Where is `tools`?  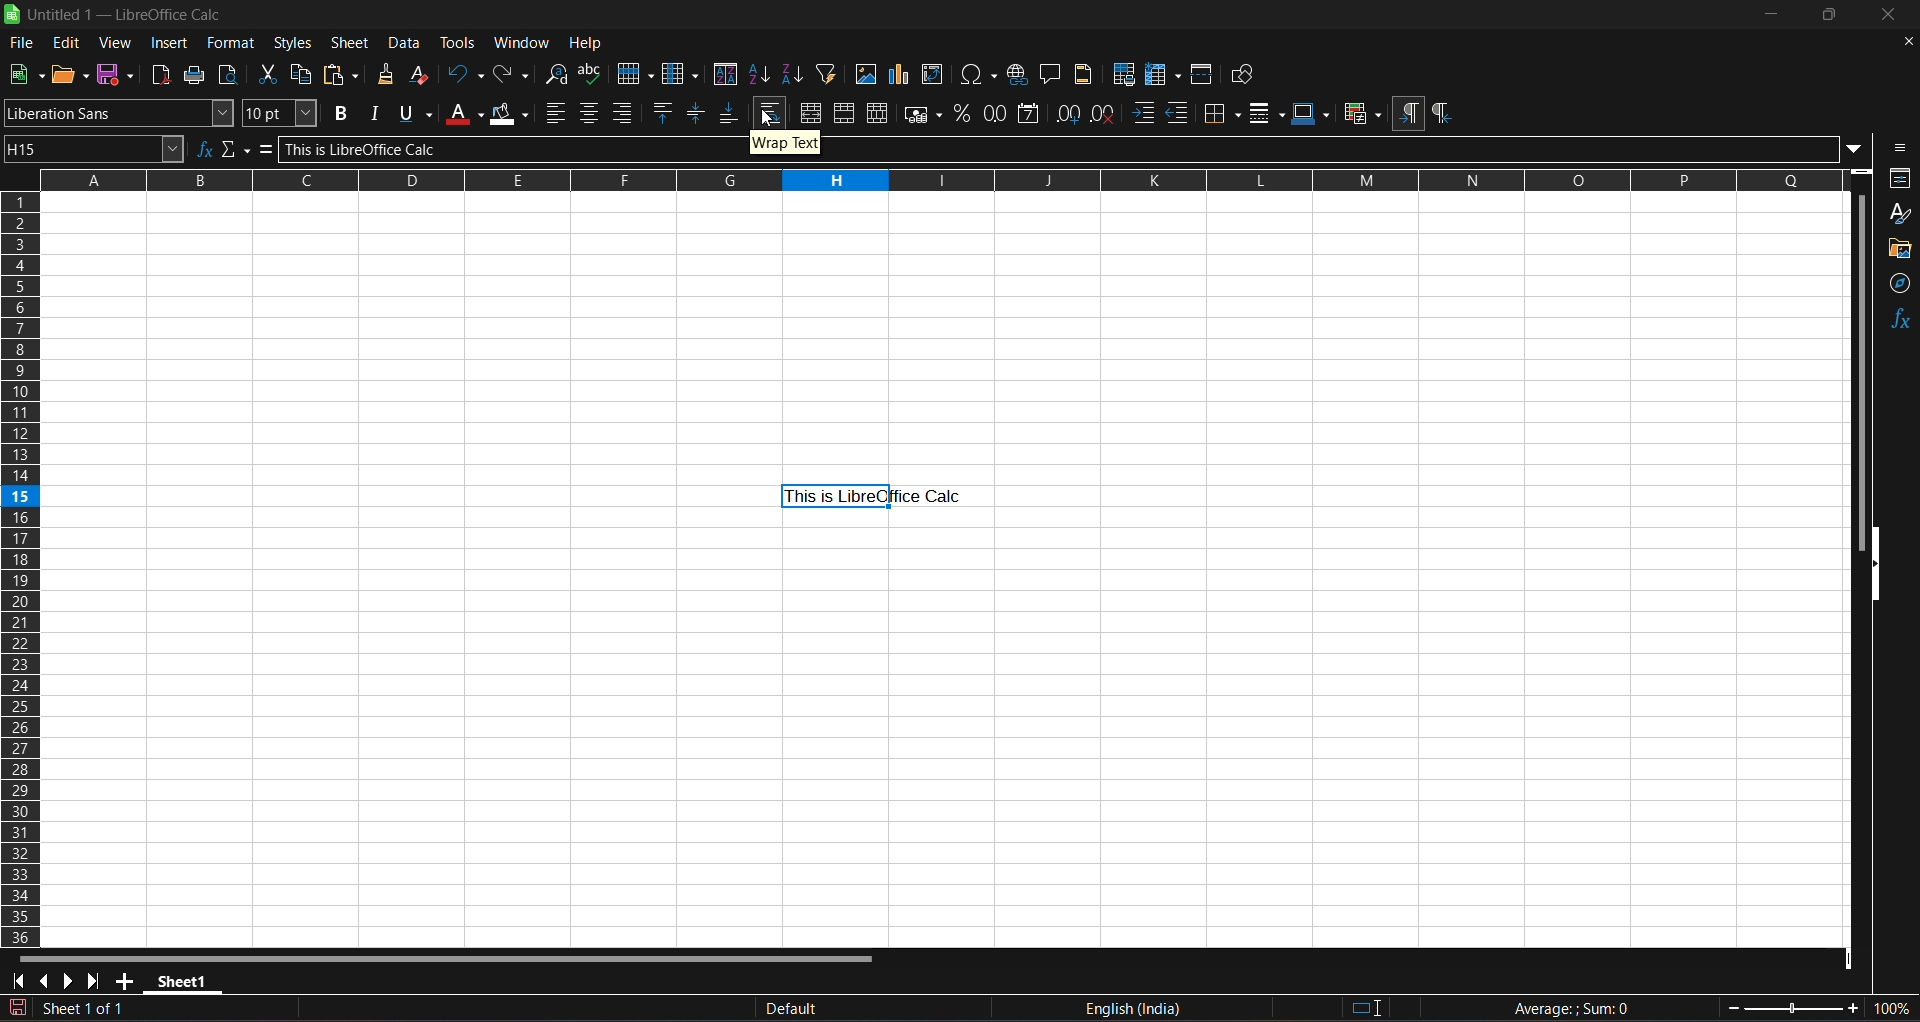 tools is located at coordinates (458, 42).